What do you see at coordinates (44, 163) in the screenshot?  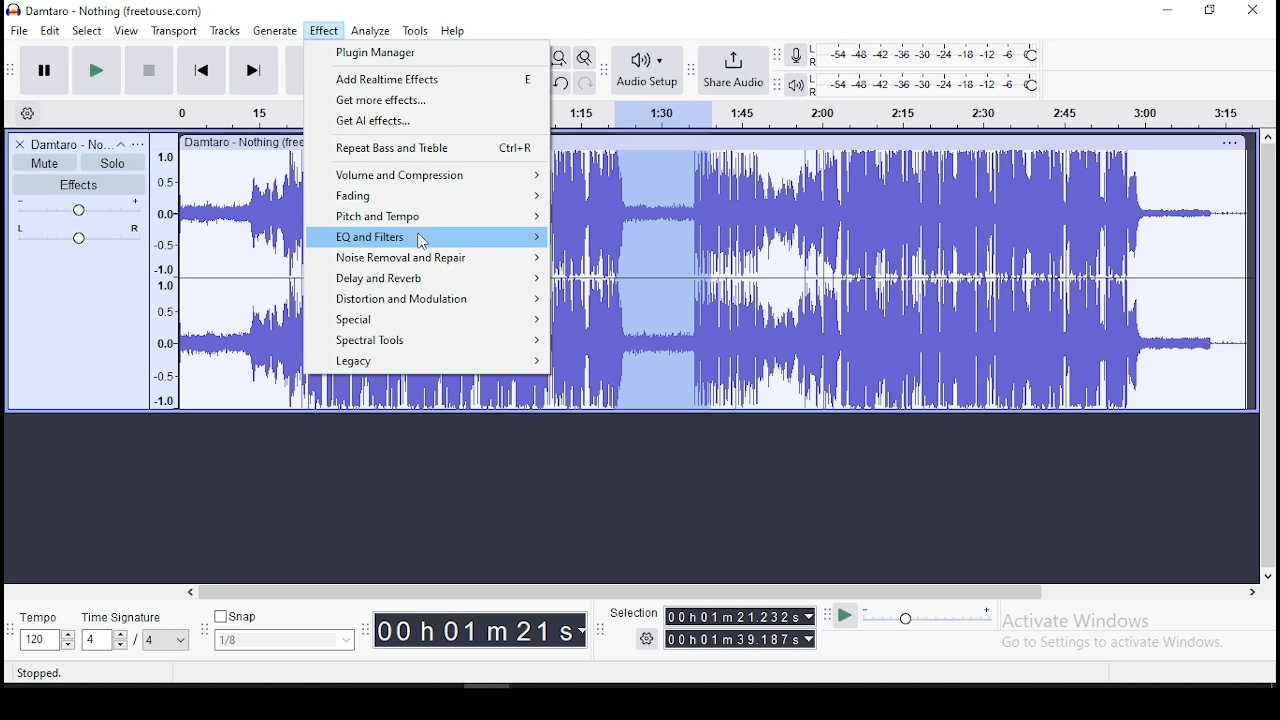 I see `mute` at bounding box center [44, 163].